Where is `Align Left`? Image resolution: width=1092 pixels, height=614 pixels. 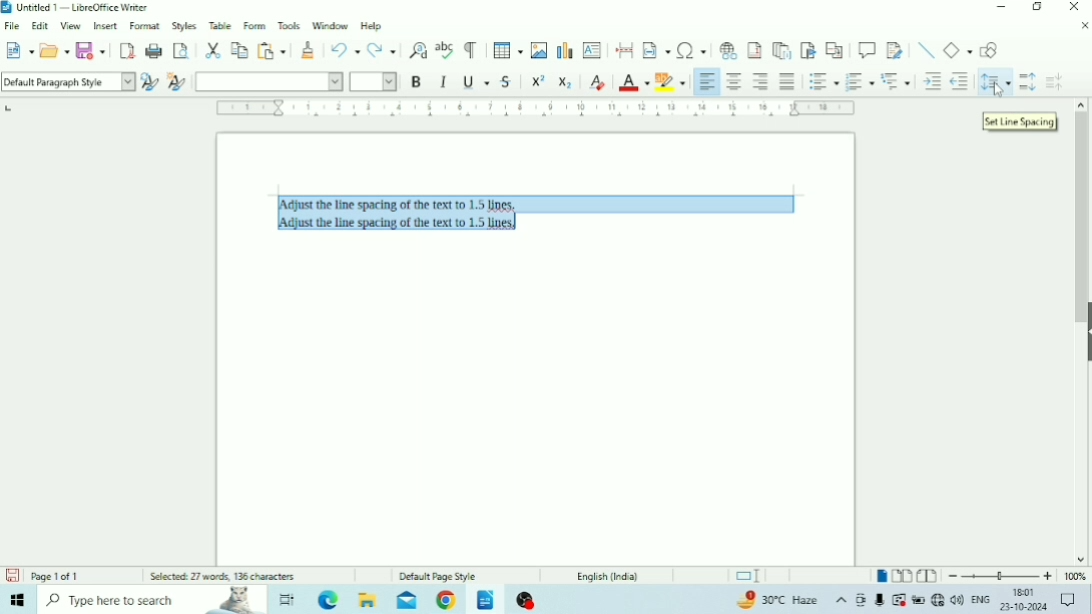
Align Left is located at coordinates (706, 81).